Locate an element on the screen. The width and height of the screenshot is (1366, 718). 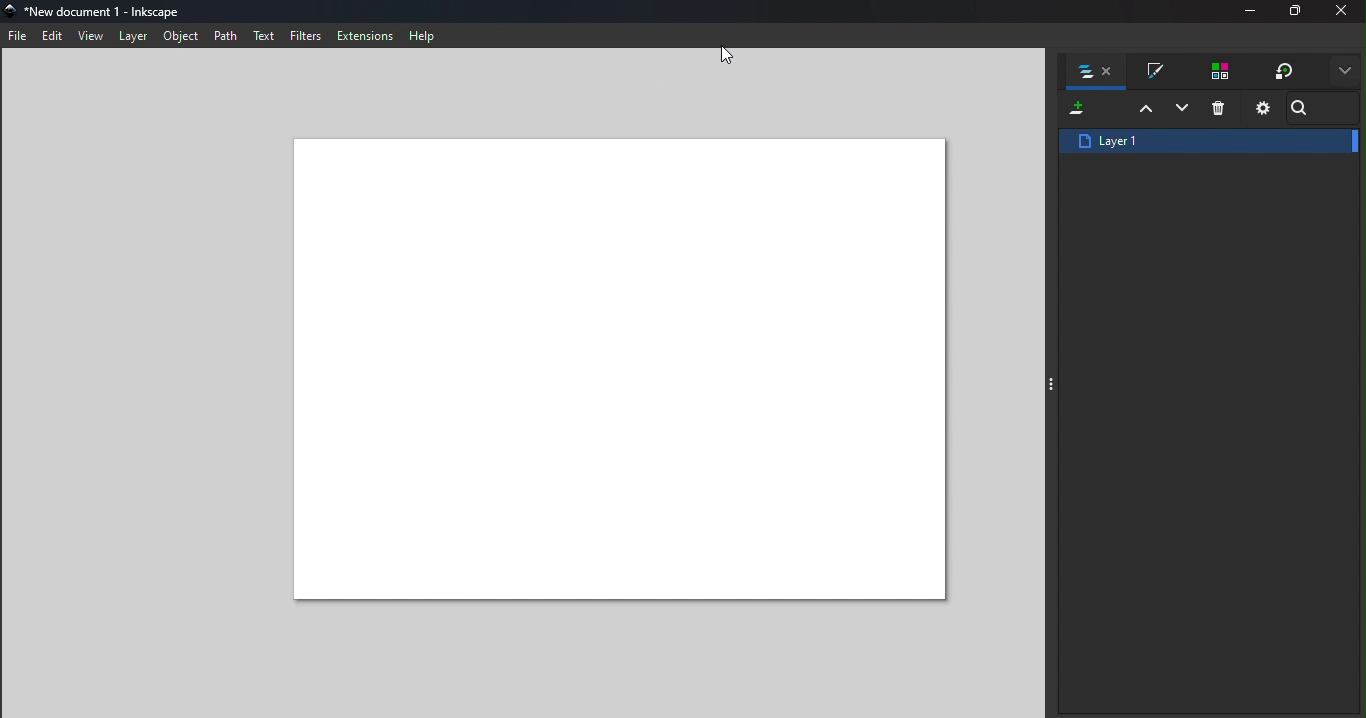
Raise selection one layer is located at coordinates (1145, 110).